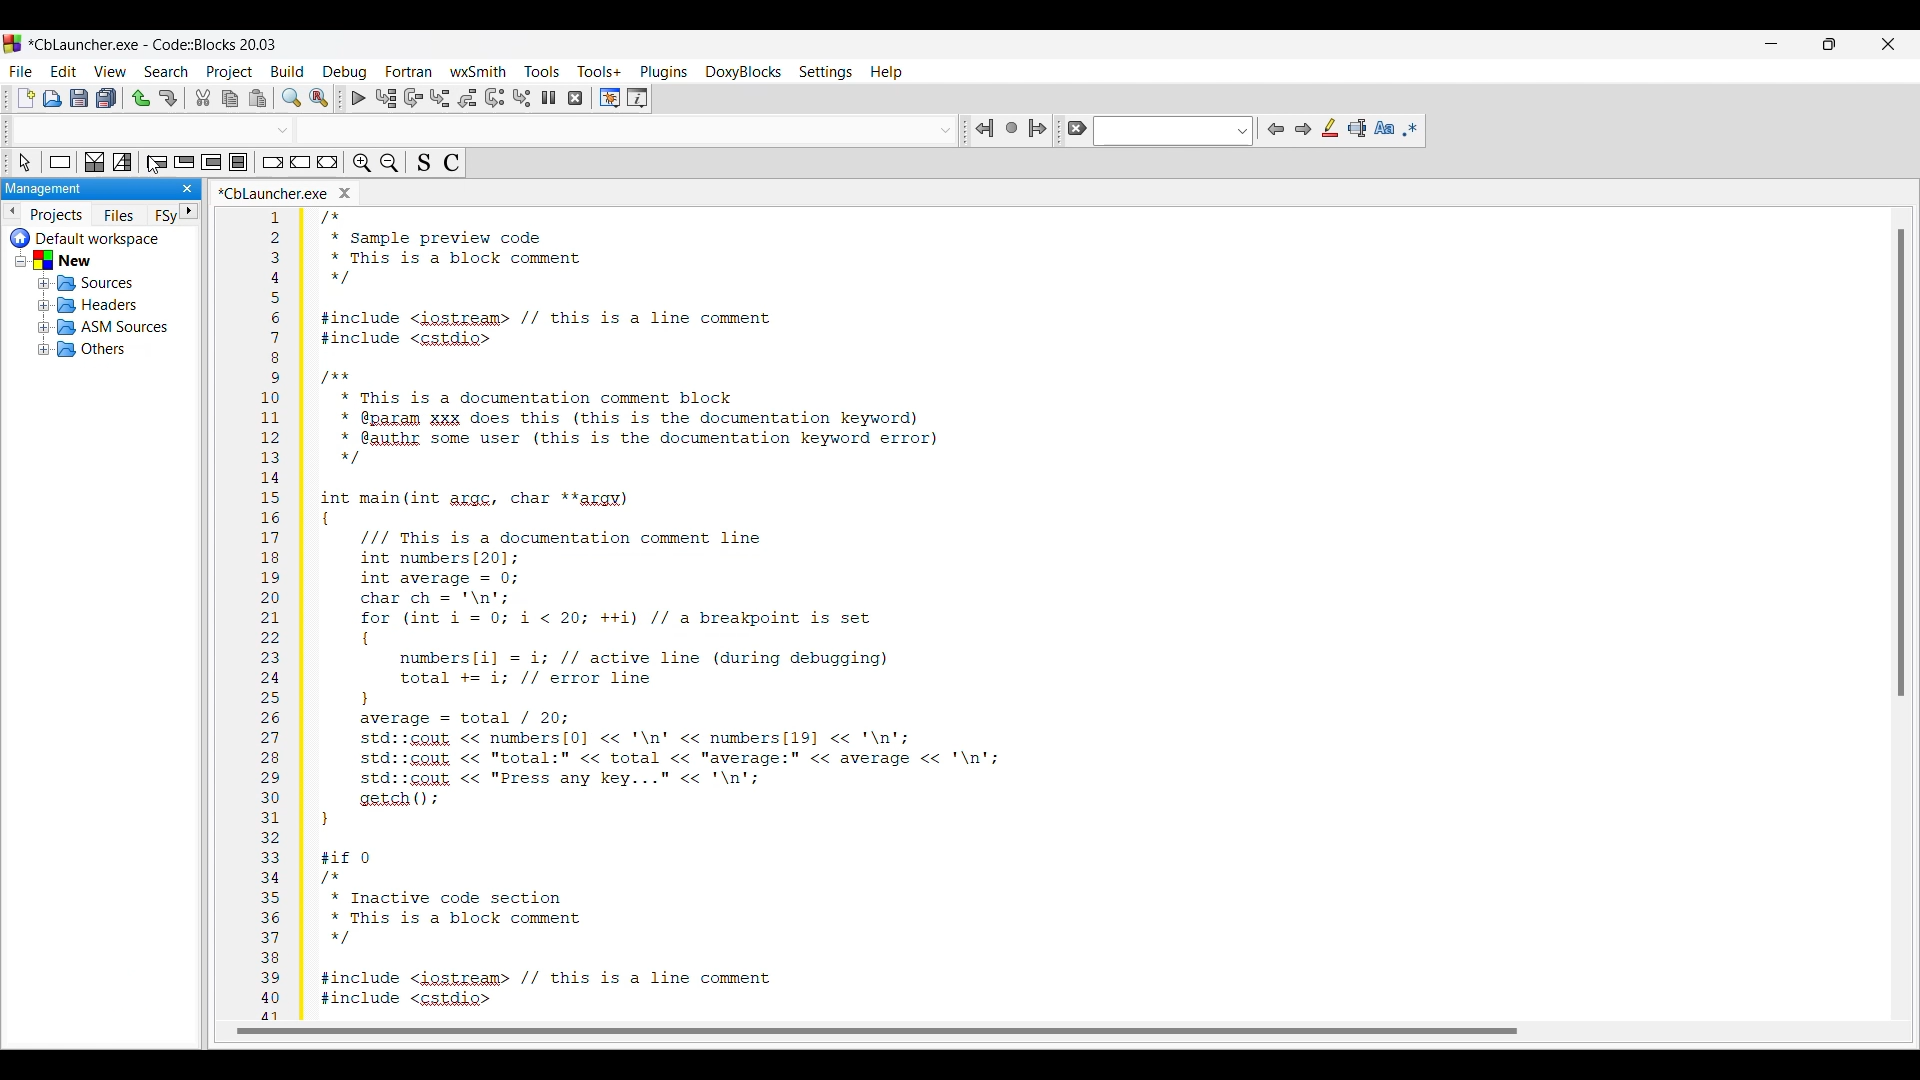 The height and width of the screenshot is (1080, 1920). Describe the element at coordinates (21, 72) in the screenshot. I see `File menu` at that location.